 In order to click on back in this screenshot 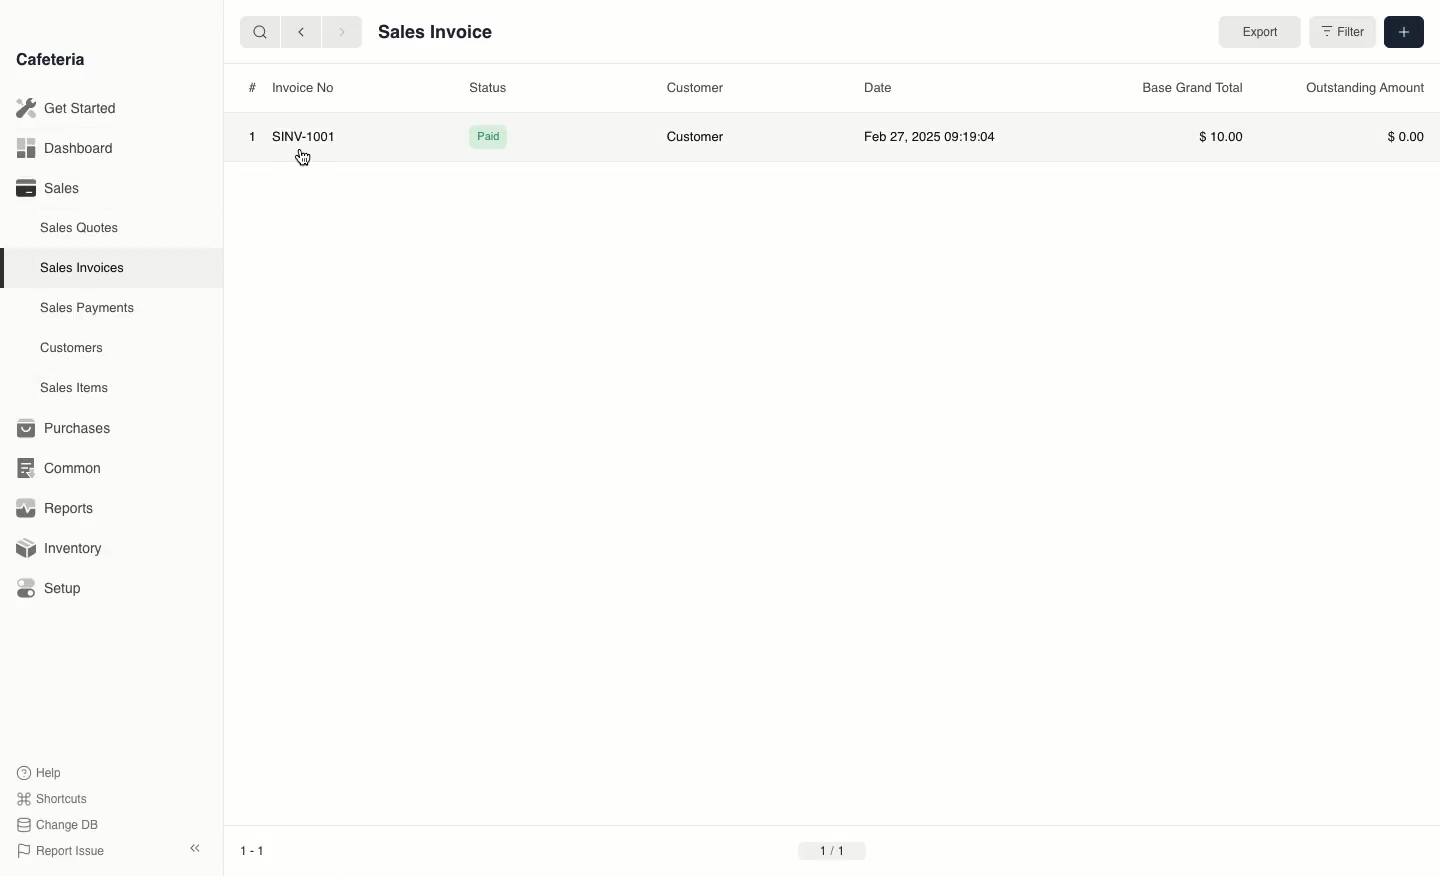, I will do `click(304, 32)`.